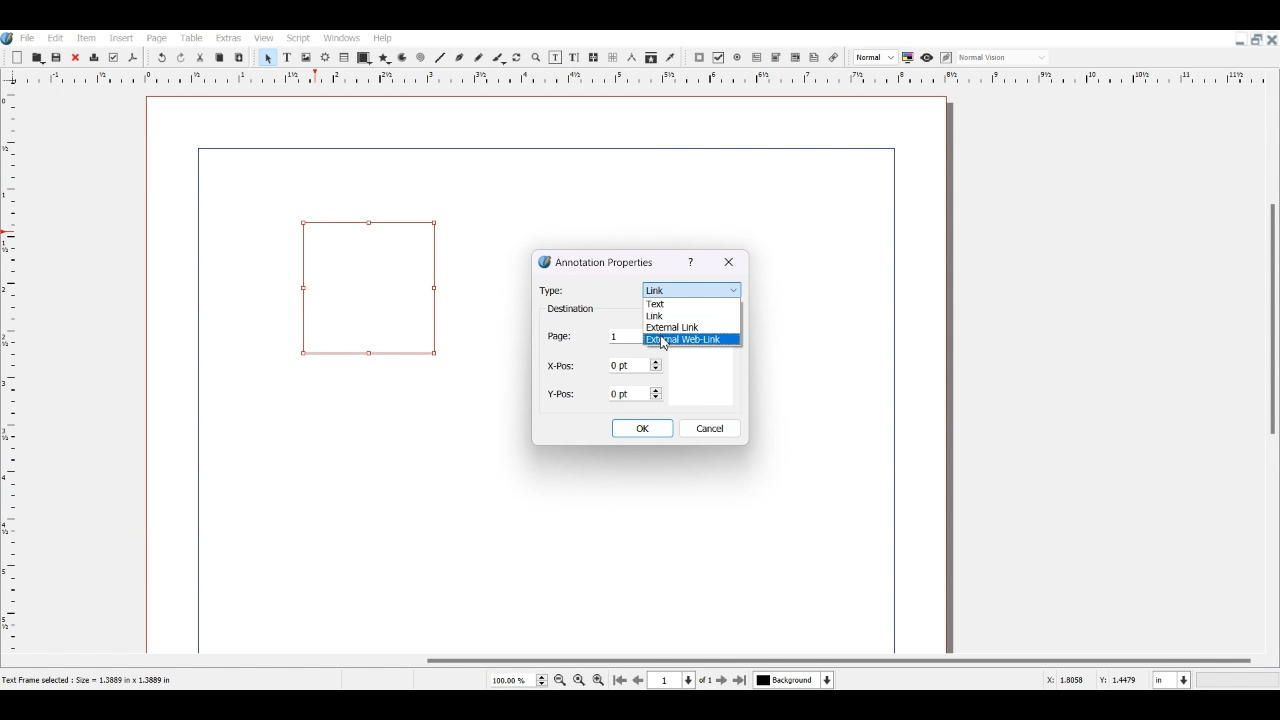 Image resolution: width=1280 pixels, height=720 pixels. Describe the element at coordinates (699, 58) in the screenshot. I see `PDF Push Button` at that location.